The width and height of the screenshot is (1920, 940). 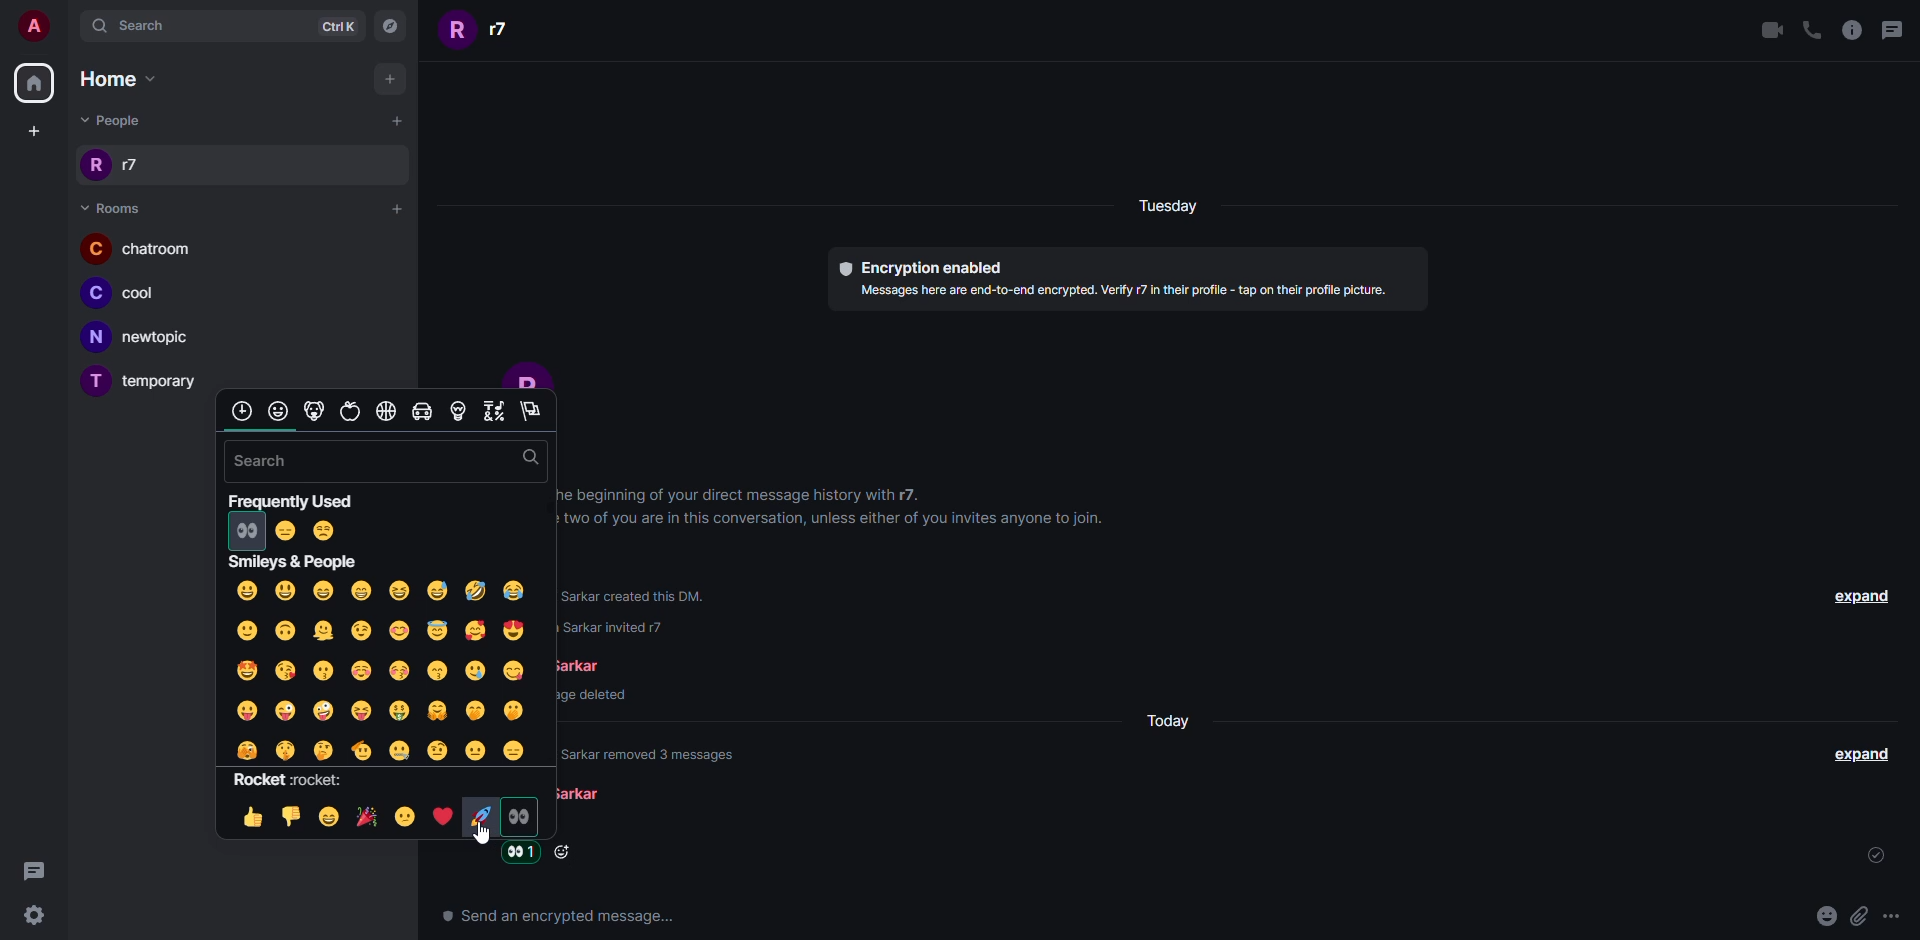 I want to click on day, so click(x=1166, y=207).